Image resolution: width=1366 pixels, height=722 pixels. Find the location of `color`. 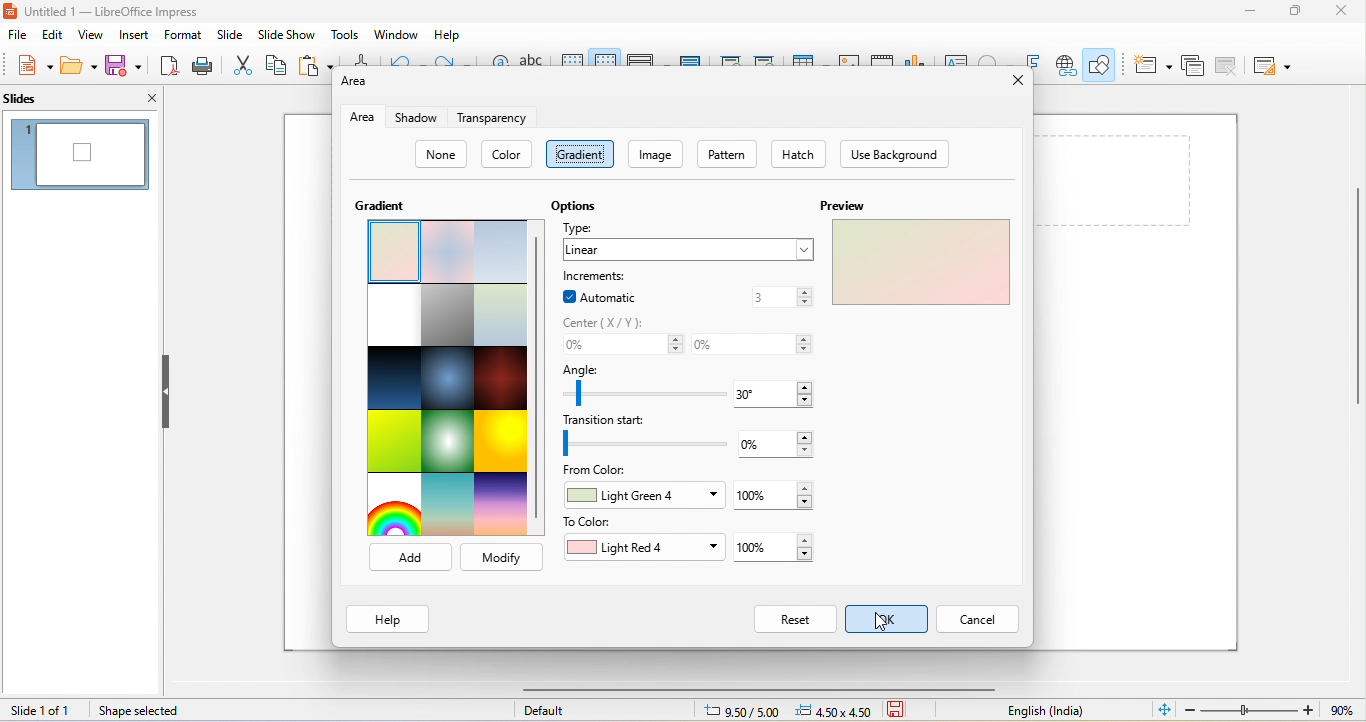

color is located at coordinates (509, 155).